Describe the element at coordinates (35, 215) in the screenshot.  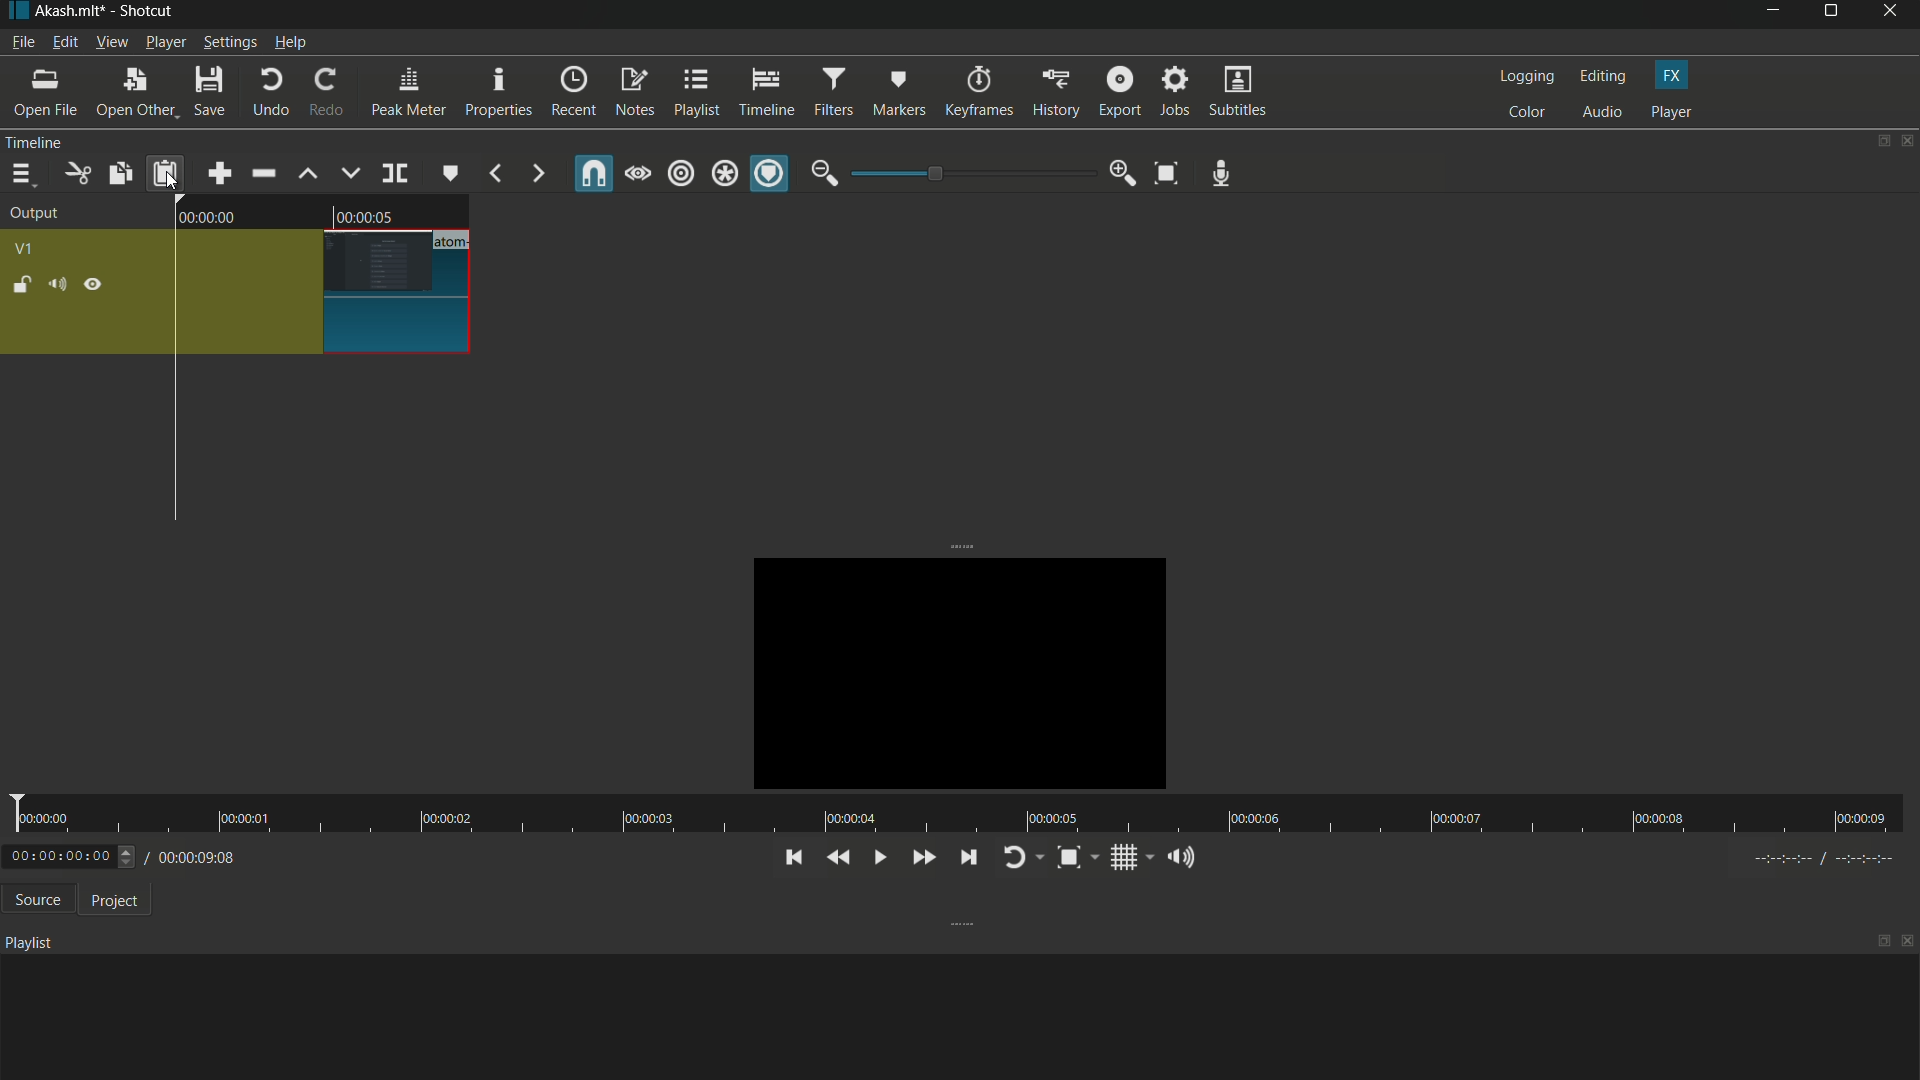
I see `output` at that location.